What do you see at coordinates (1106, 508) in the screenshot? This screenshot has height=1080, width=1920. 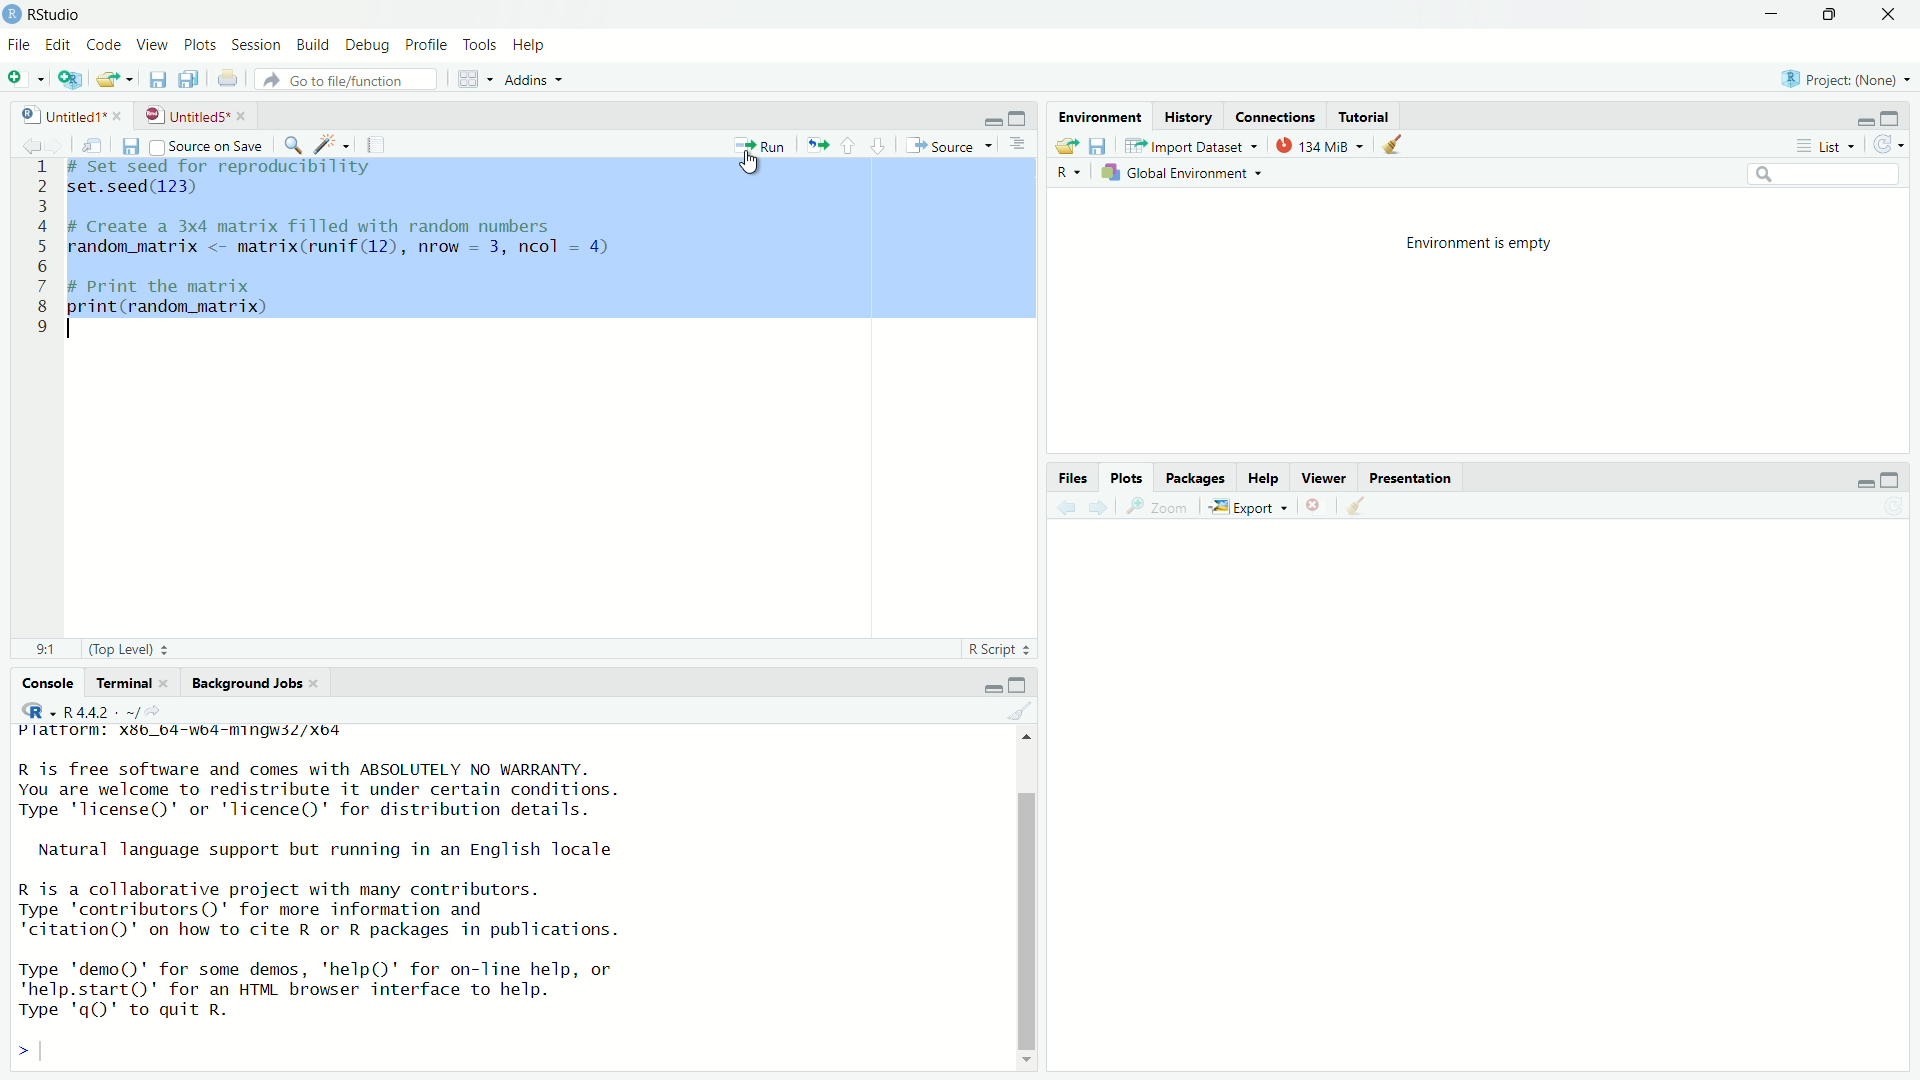 I see `next` at bounding box center [1106, 508].